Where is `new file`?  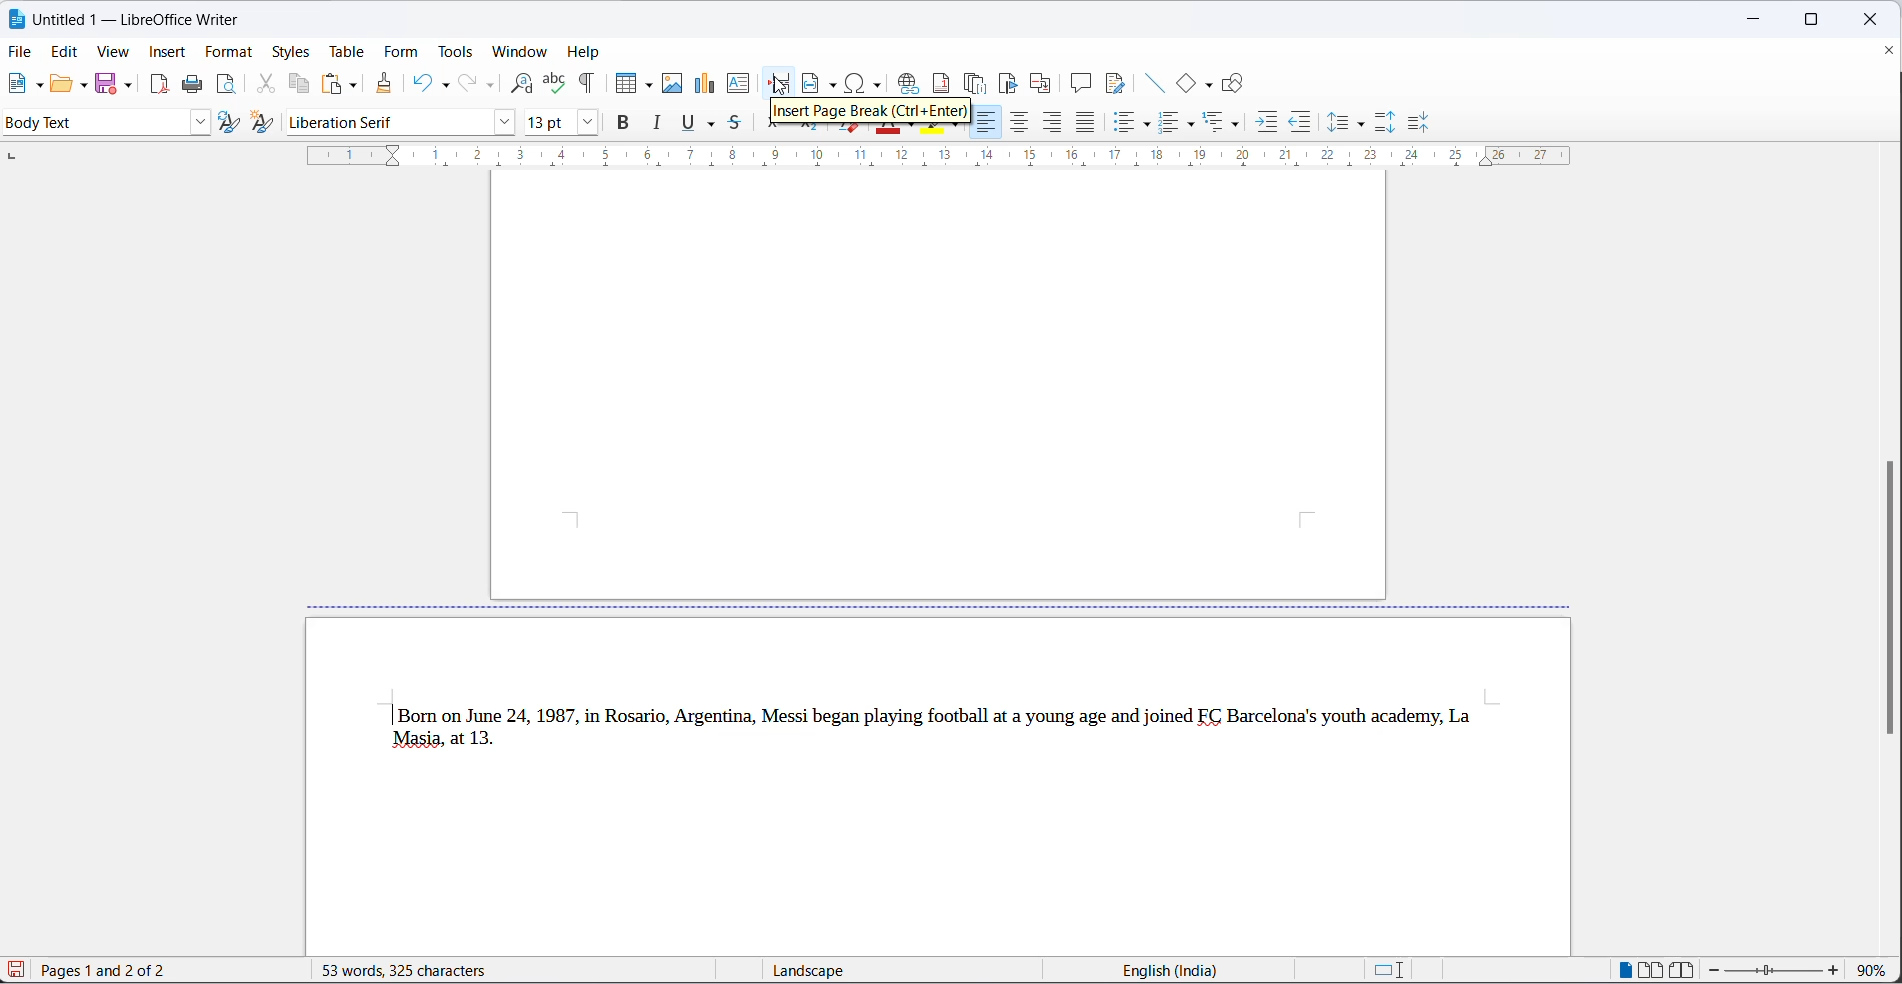 new file is located at coordinates (13, 84).